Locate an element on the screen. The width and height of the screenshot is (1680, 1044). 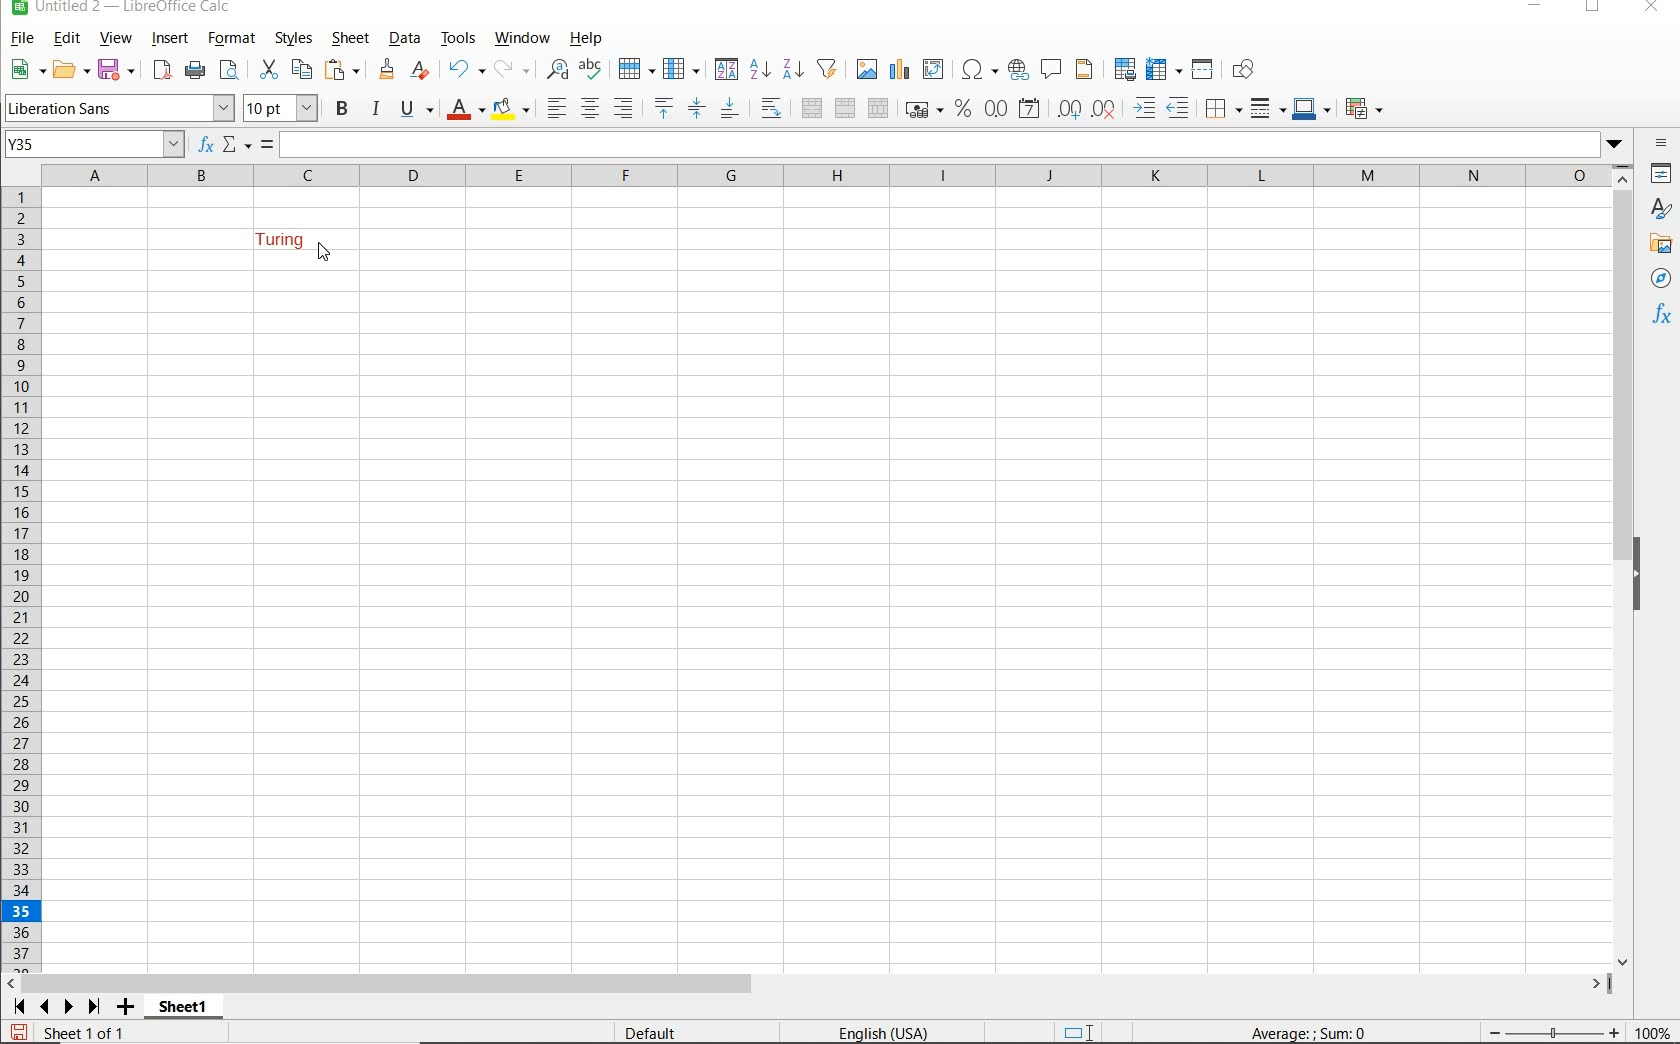
INSERT is located at coordinates (172, 40).